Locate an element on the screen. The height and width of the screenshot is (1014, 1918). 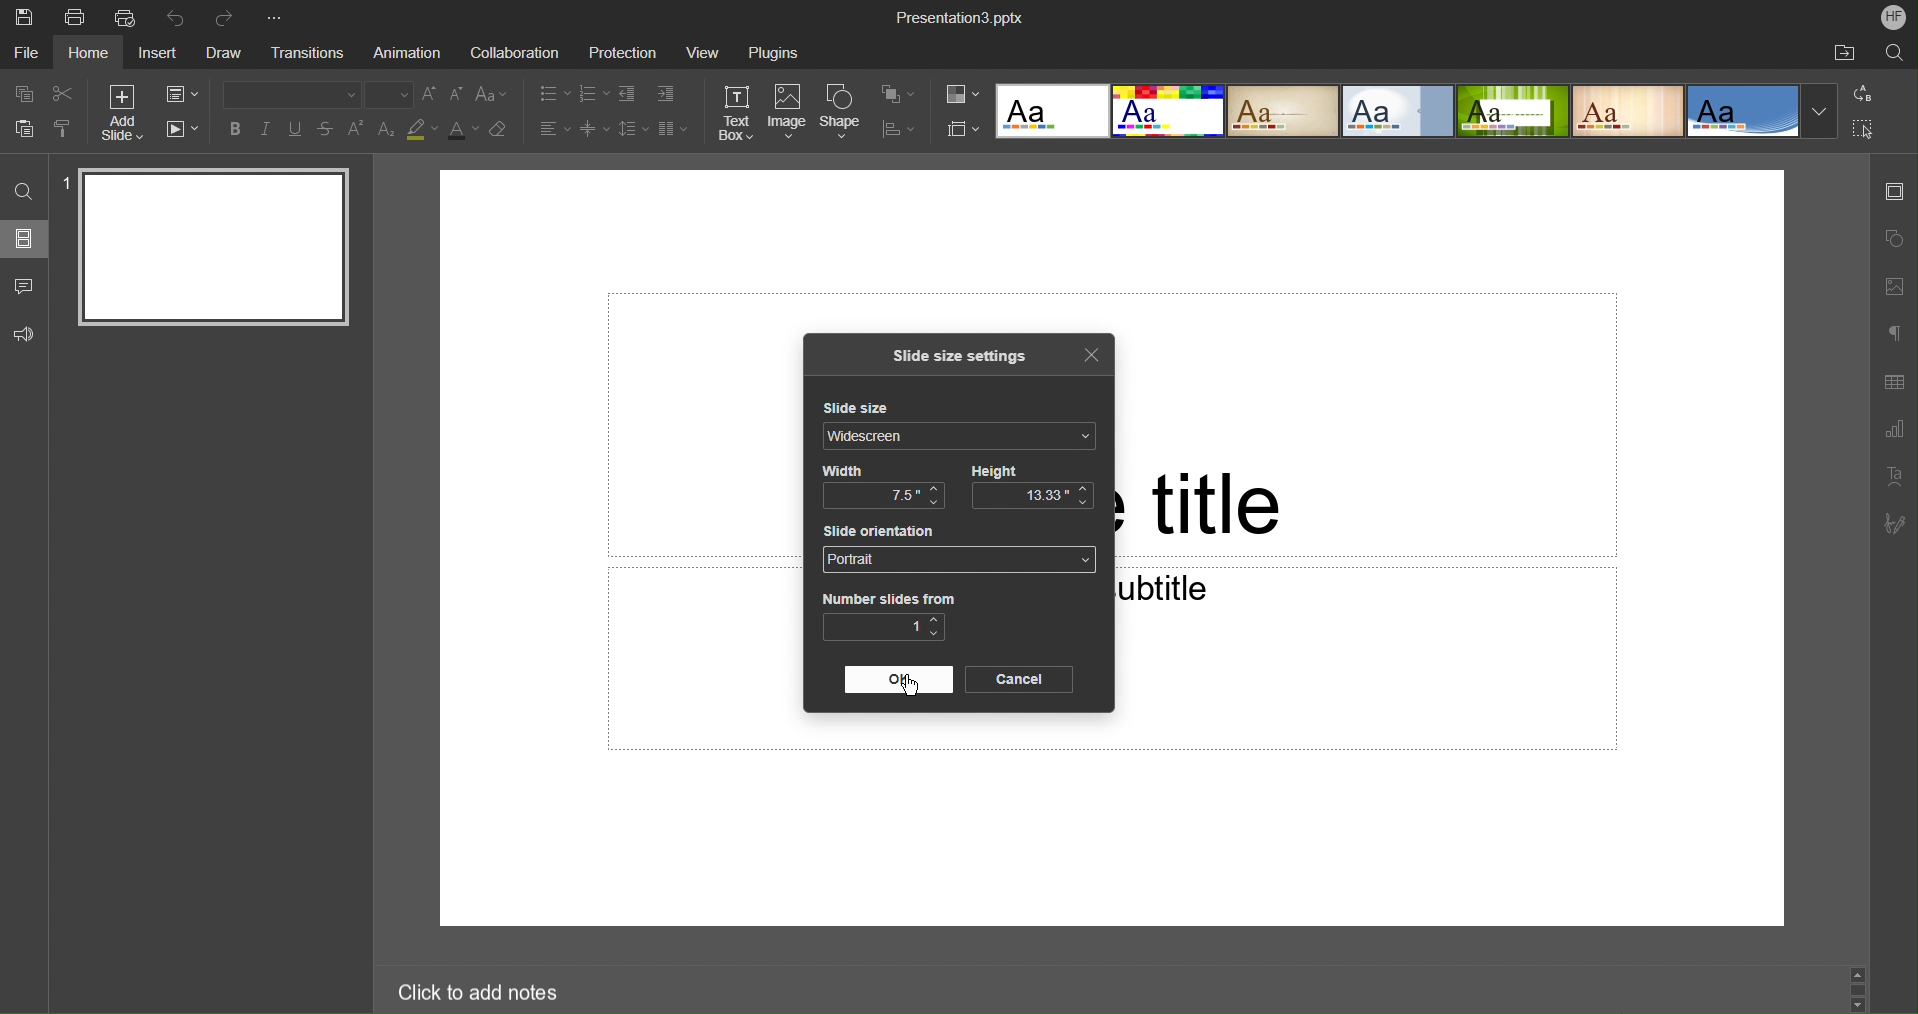
Superscript is located at coordinates (357, 129).